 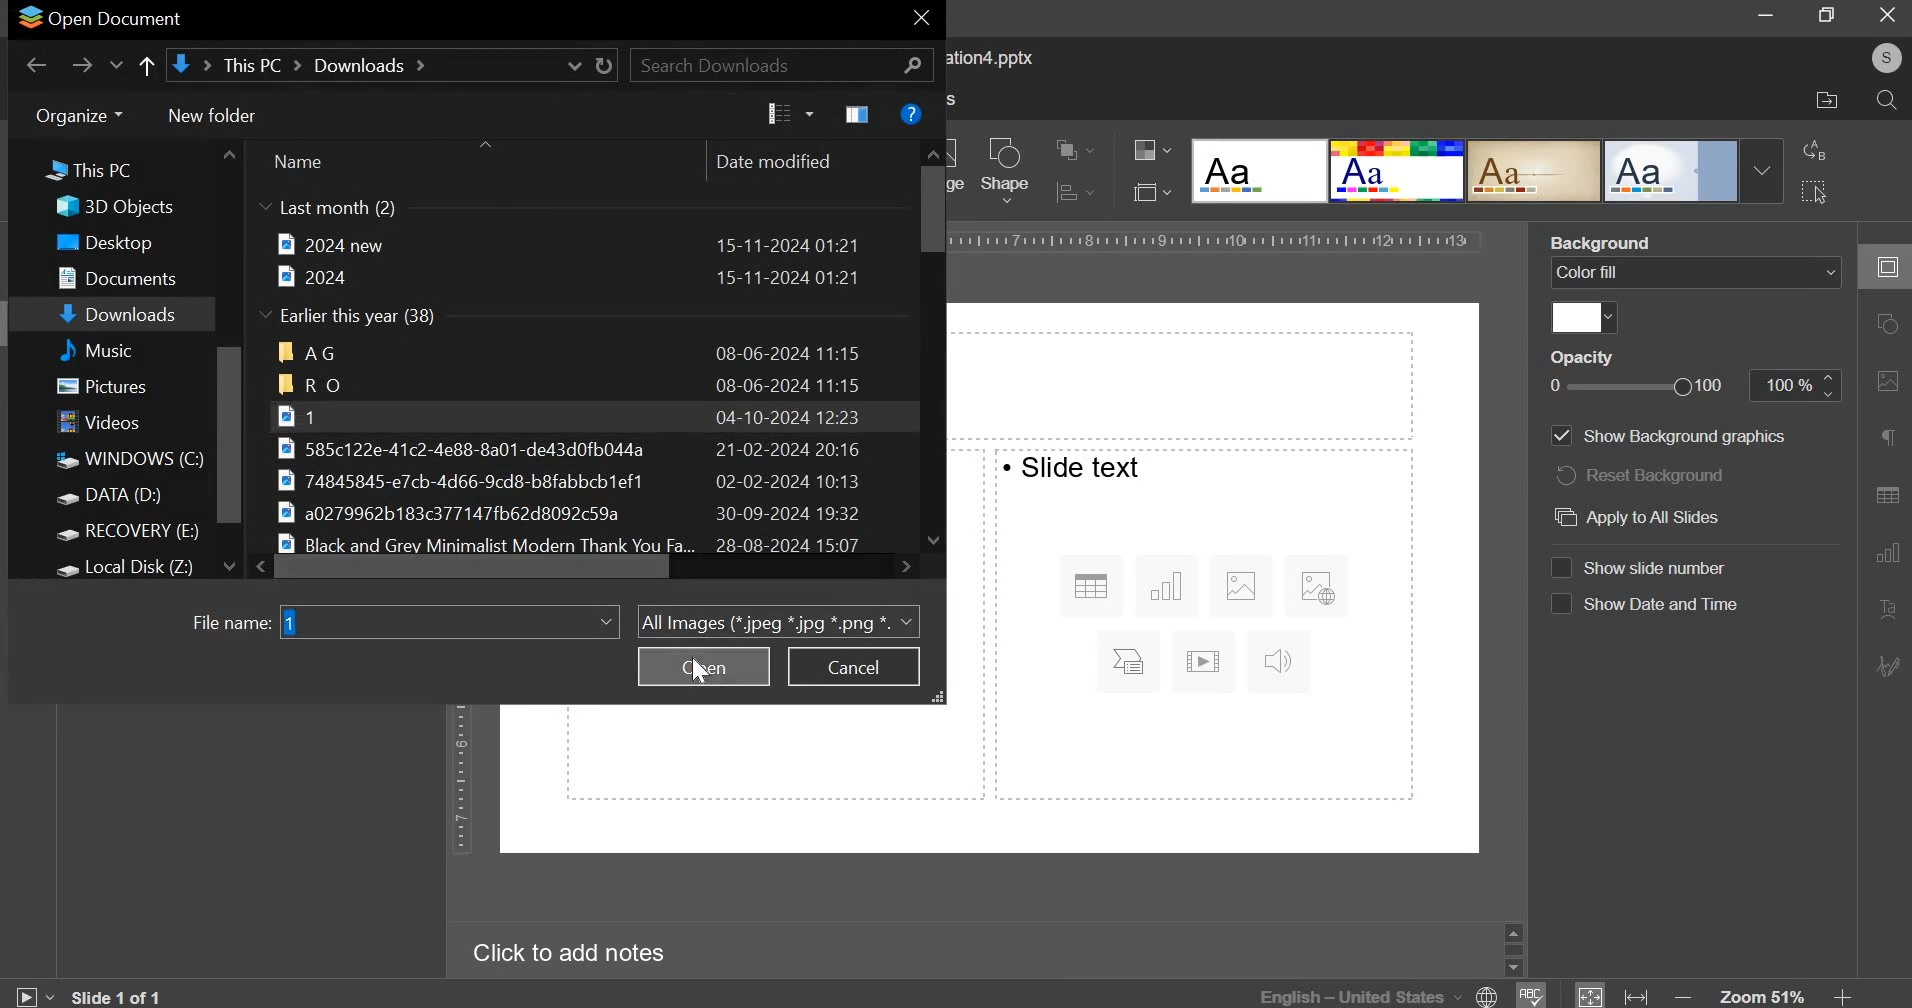 What do you see at coordinates (112, 389) in the screenshot?
I see `pictures` at bounding box center [112, 389].